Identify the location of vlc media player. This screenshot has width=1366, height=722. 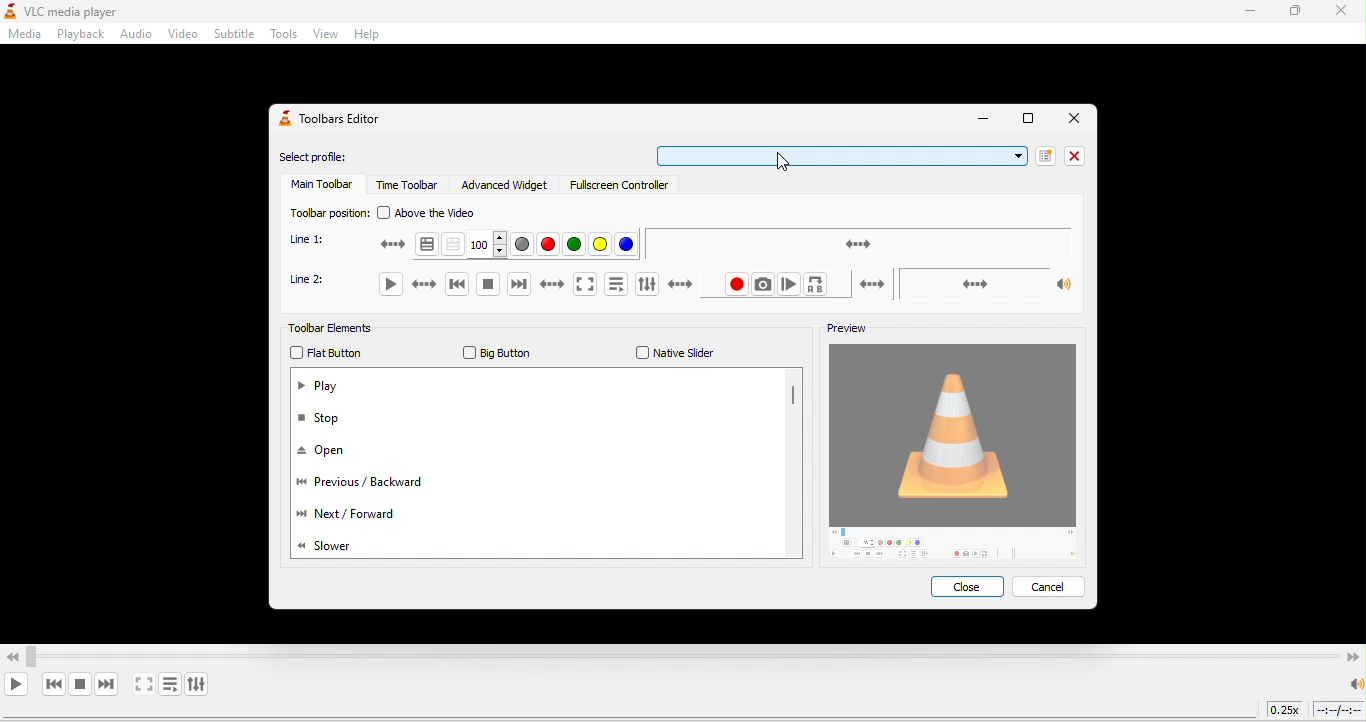
(79, 12).